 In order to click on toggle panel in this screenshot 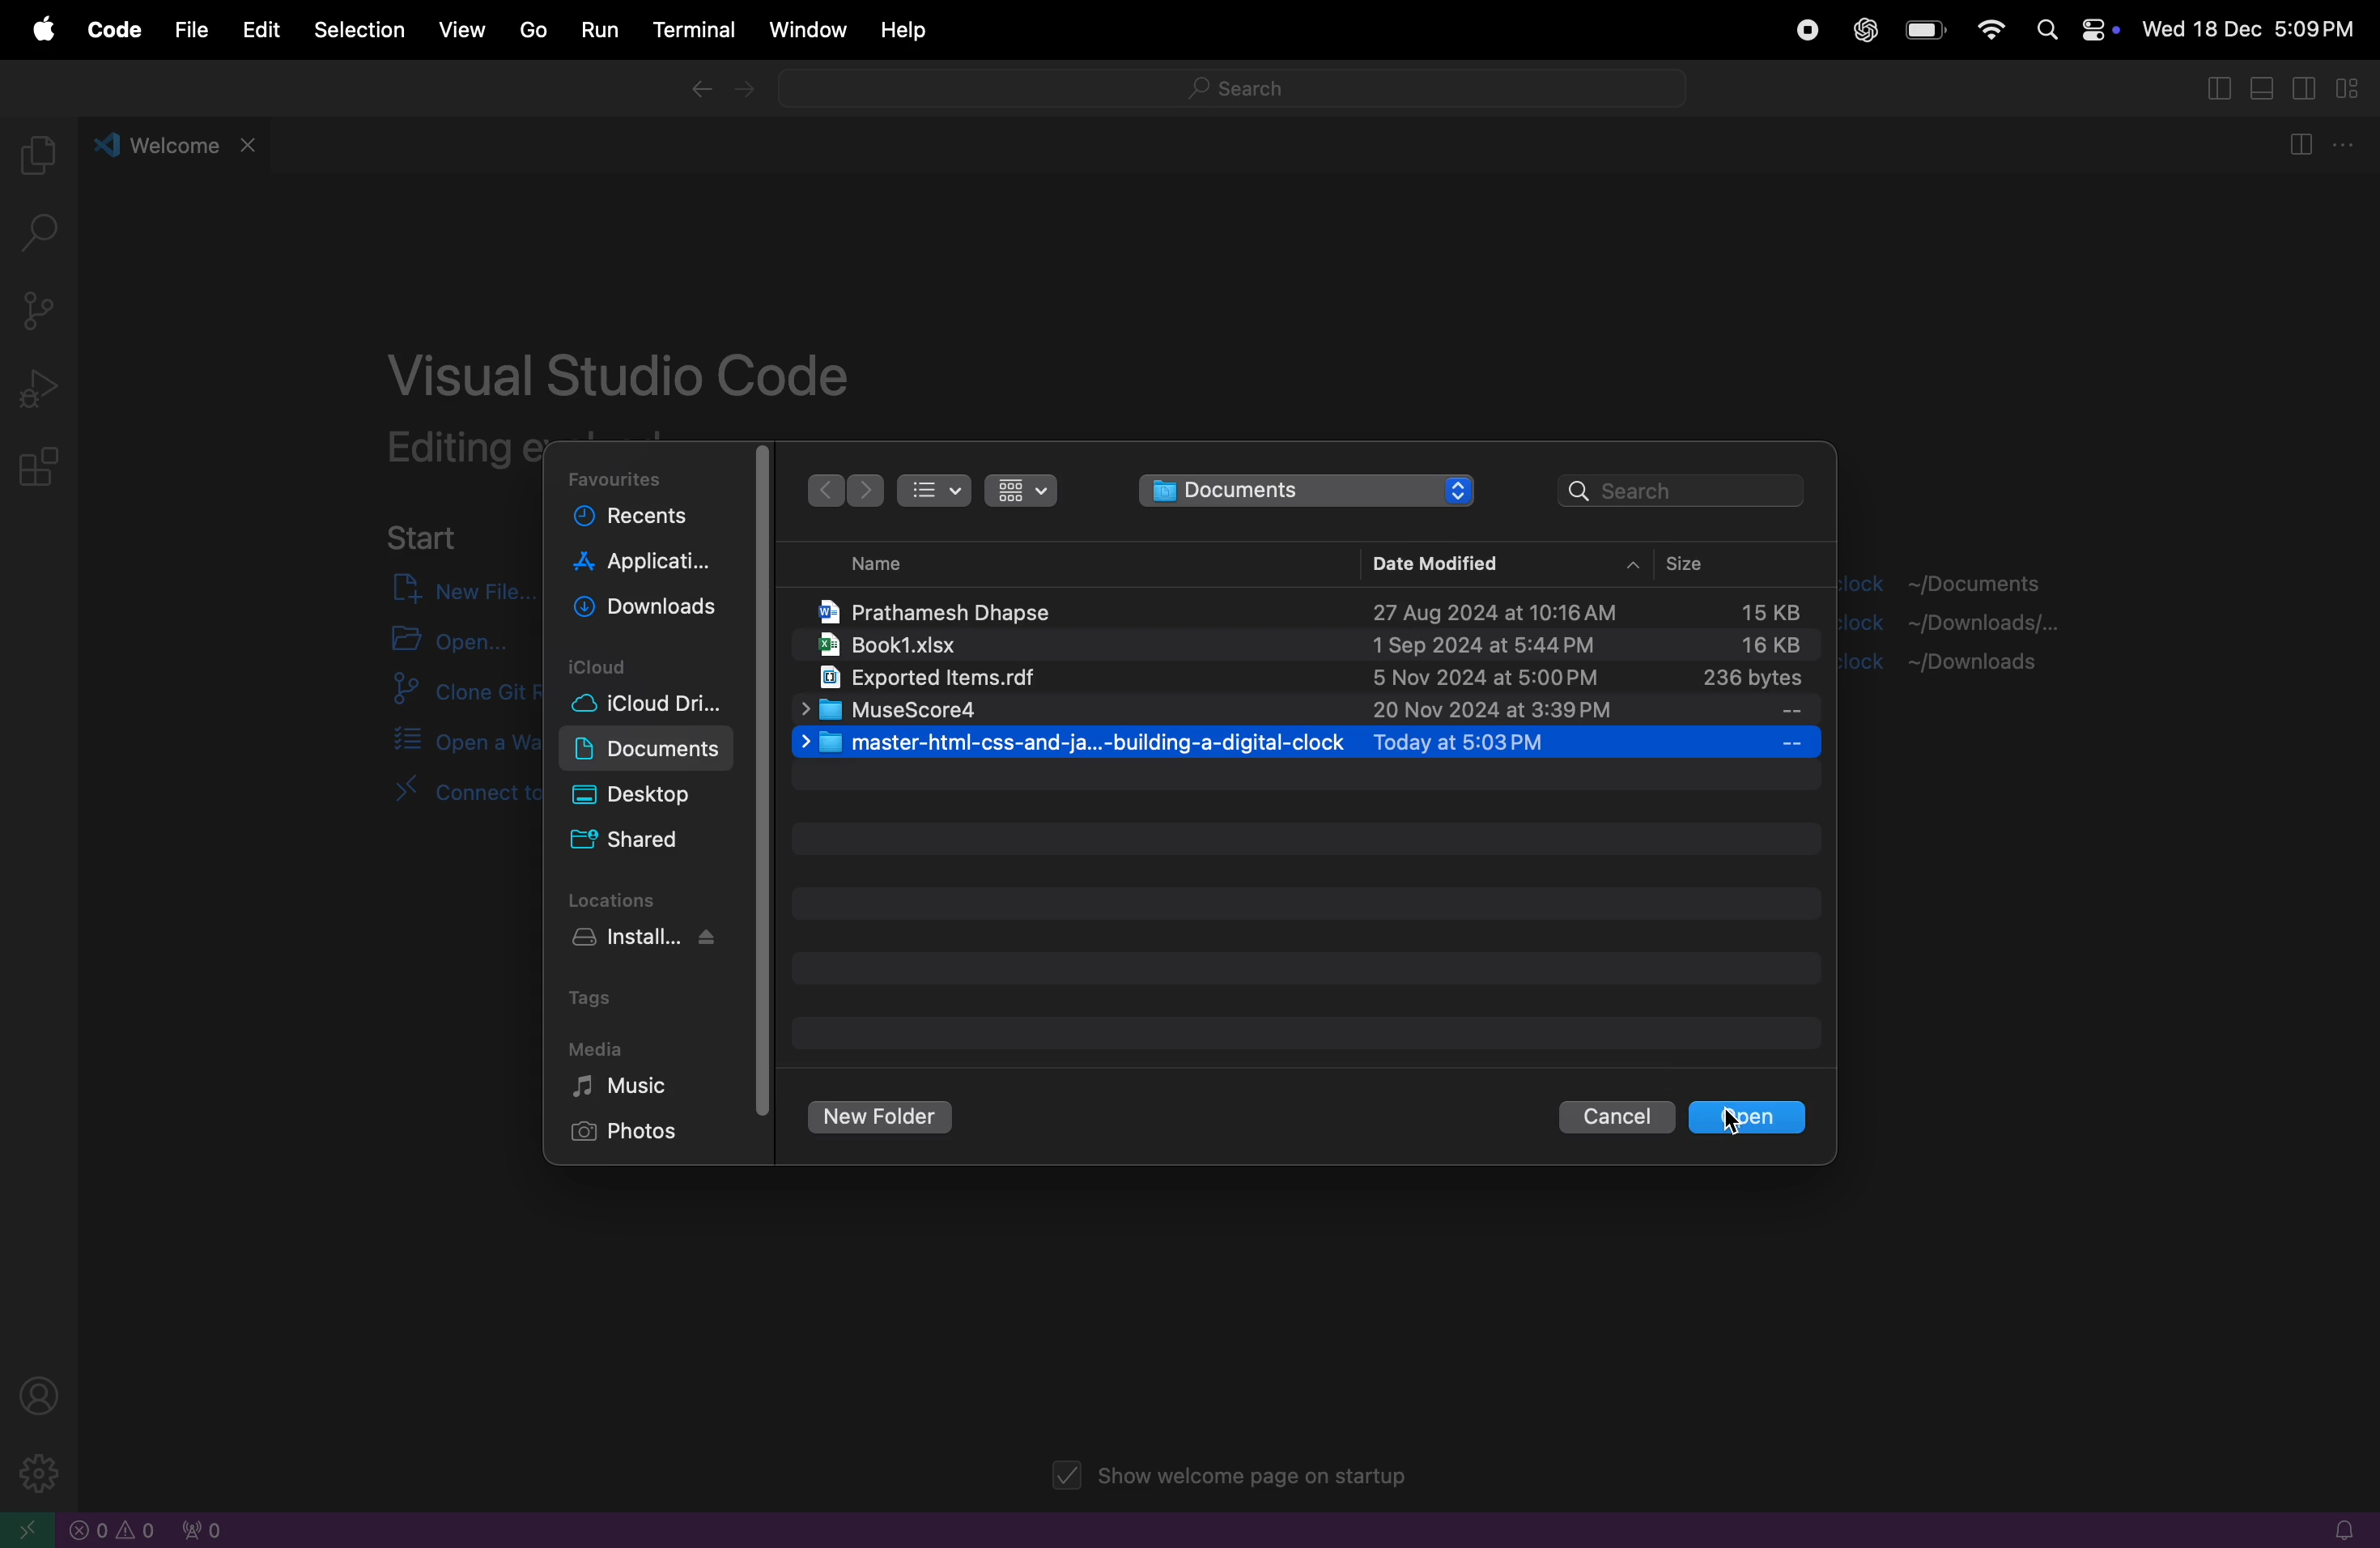, I will do `click(2266, 88)`.